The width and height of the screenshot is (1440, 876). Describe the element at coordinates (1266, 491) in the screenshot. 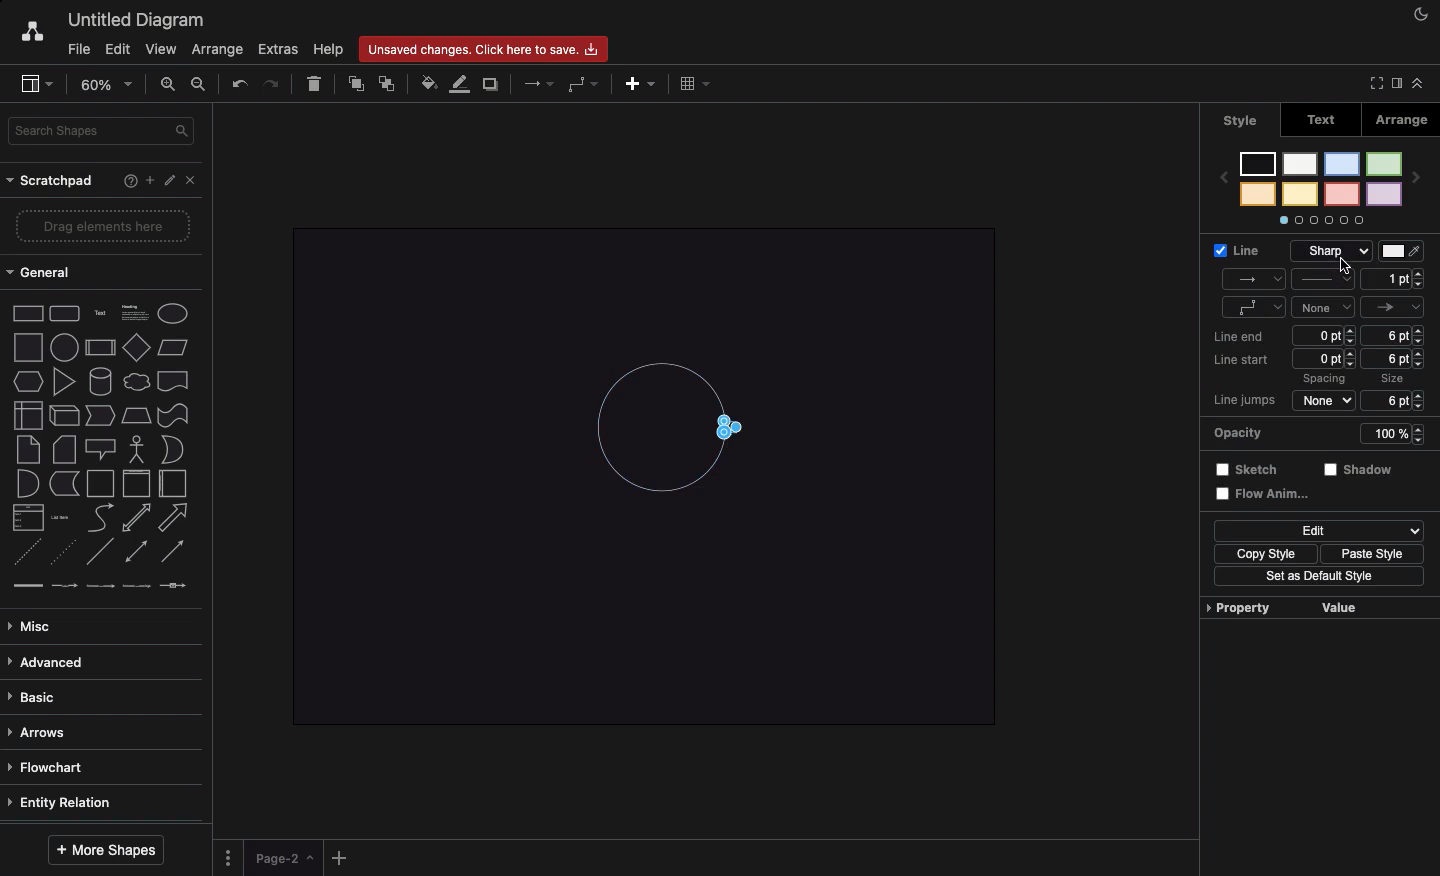

I see `Flow animation` at that location.